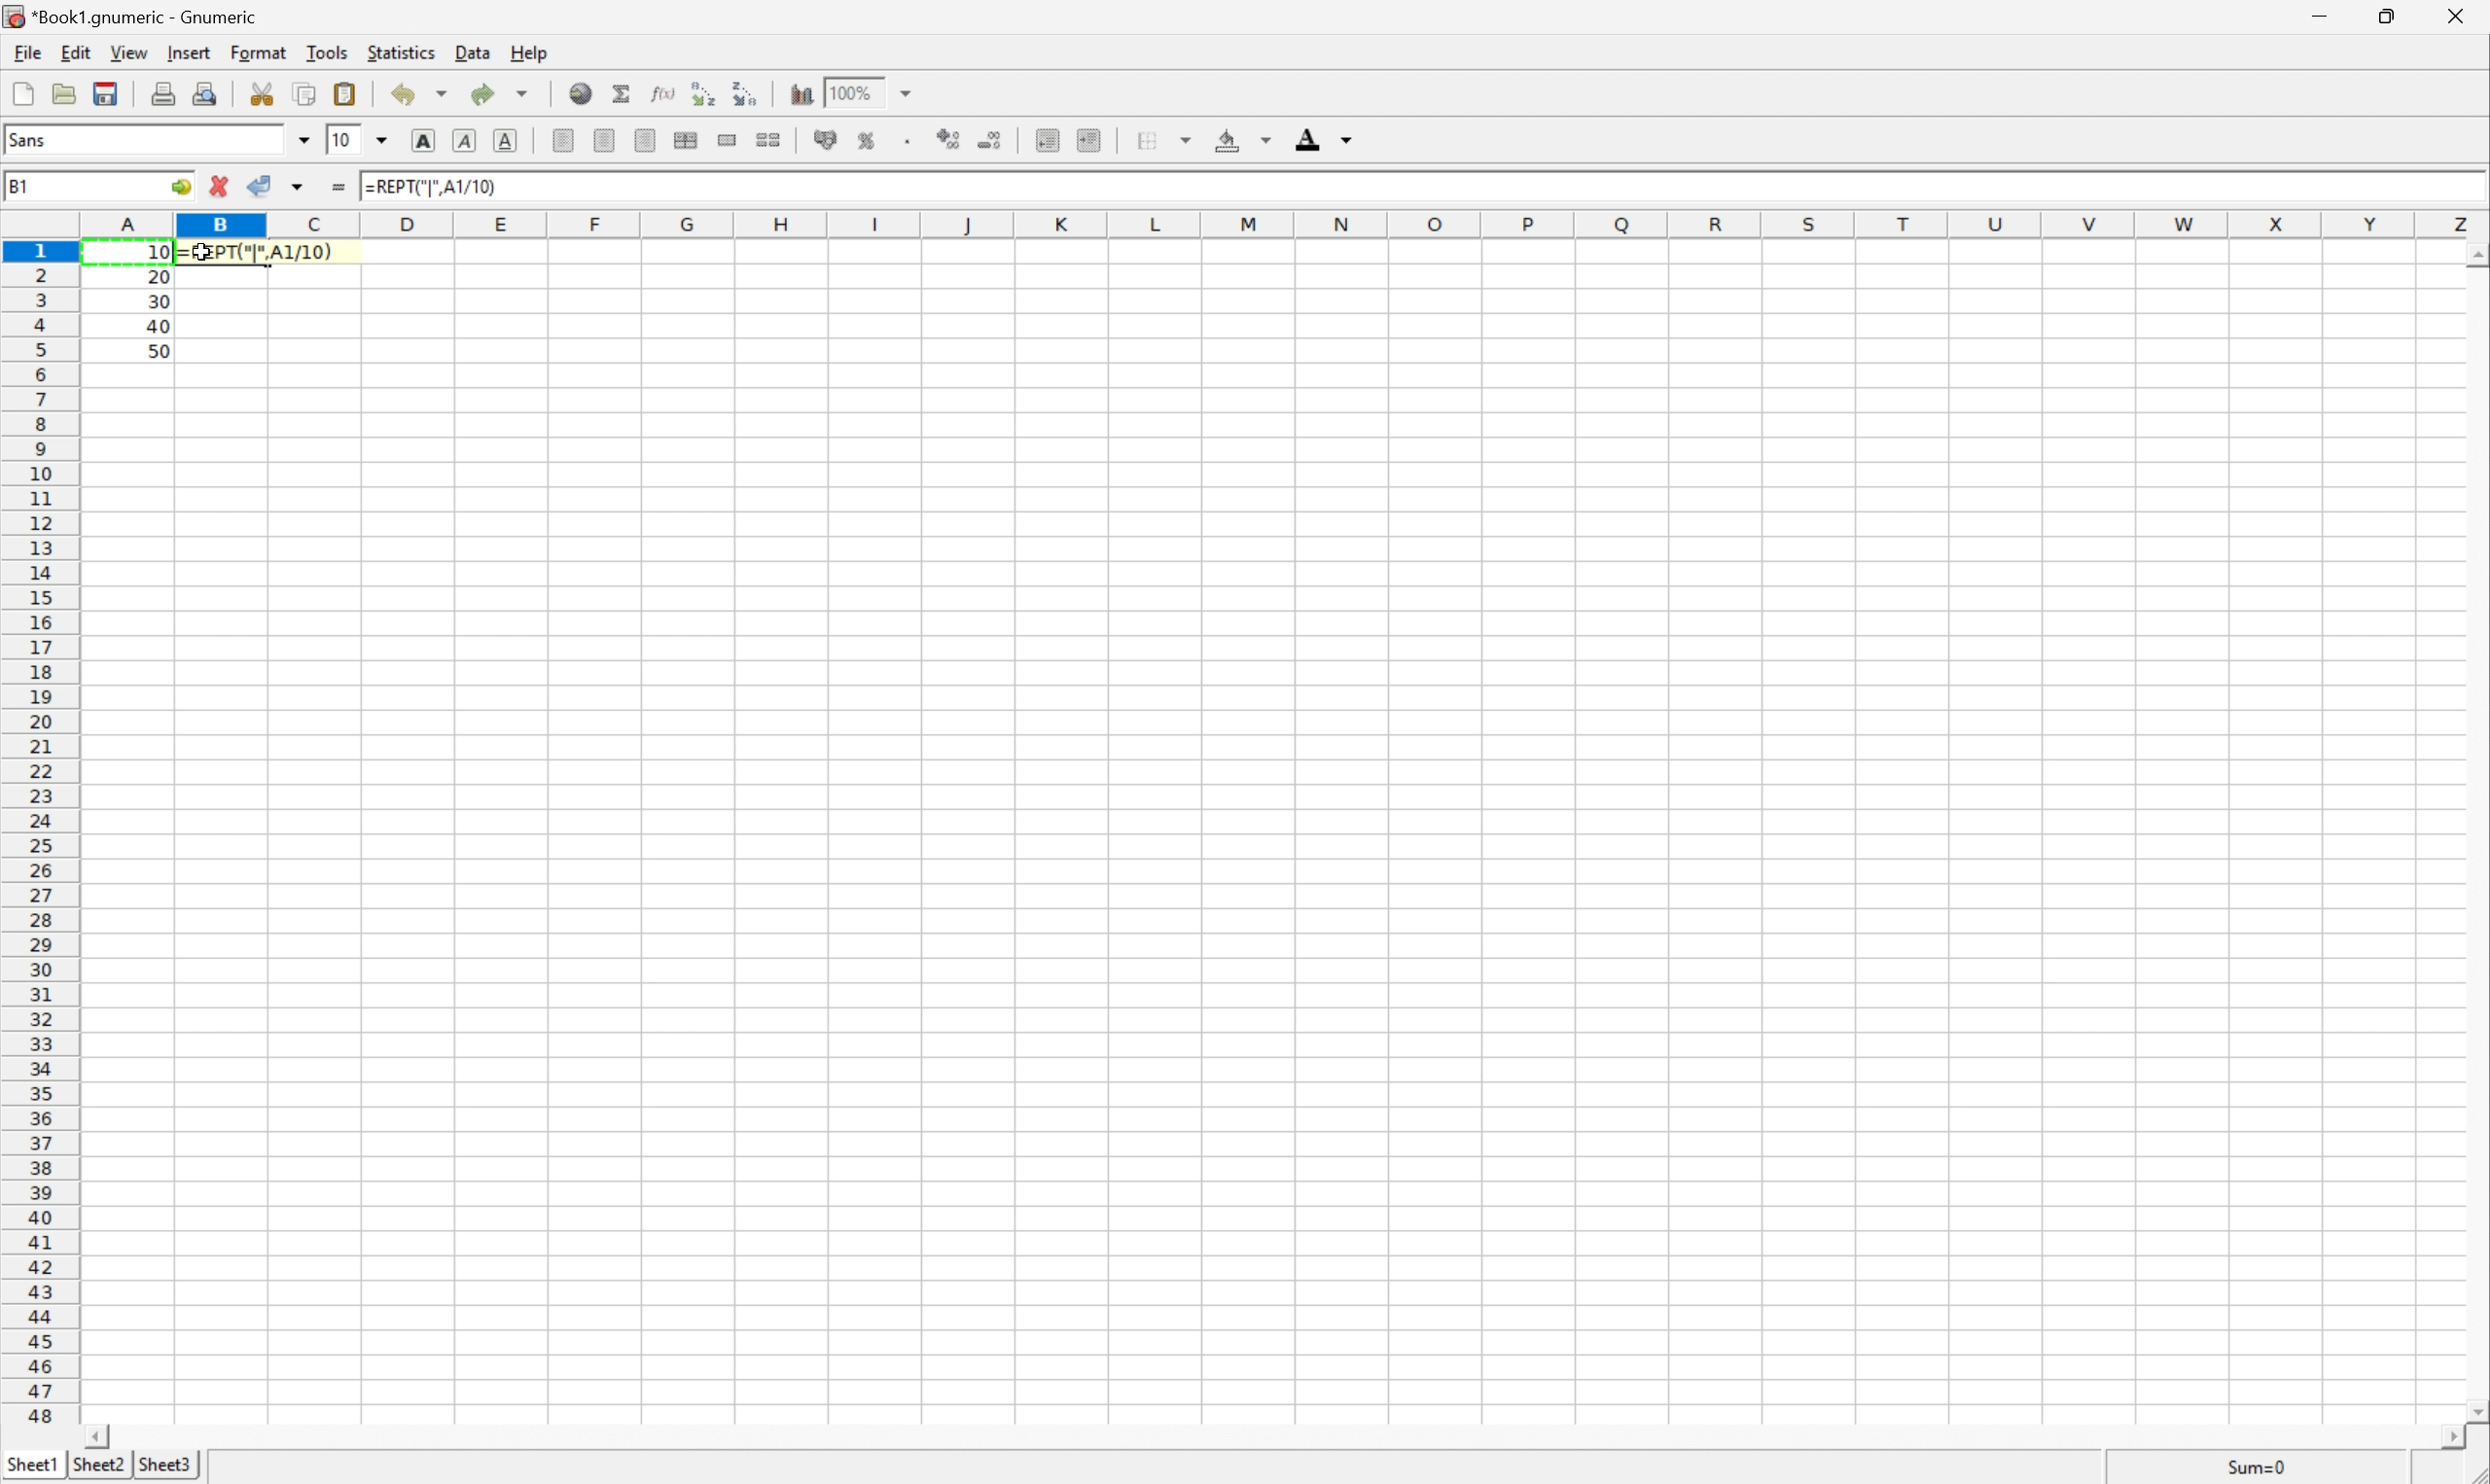 Image resolution: width=2490 pixels, height=1484 pixels. I want to click on Save current workbook, so click(106, 95).